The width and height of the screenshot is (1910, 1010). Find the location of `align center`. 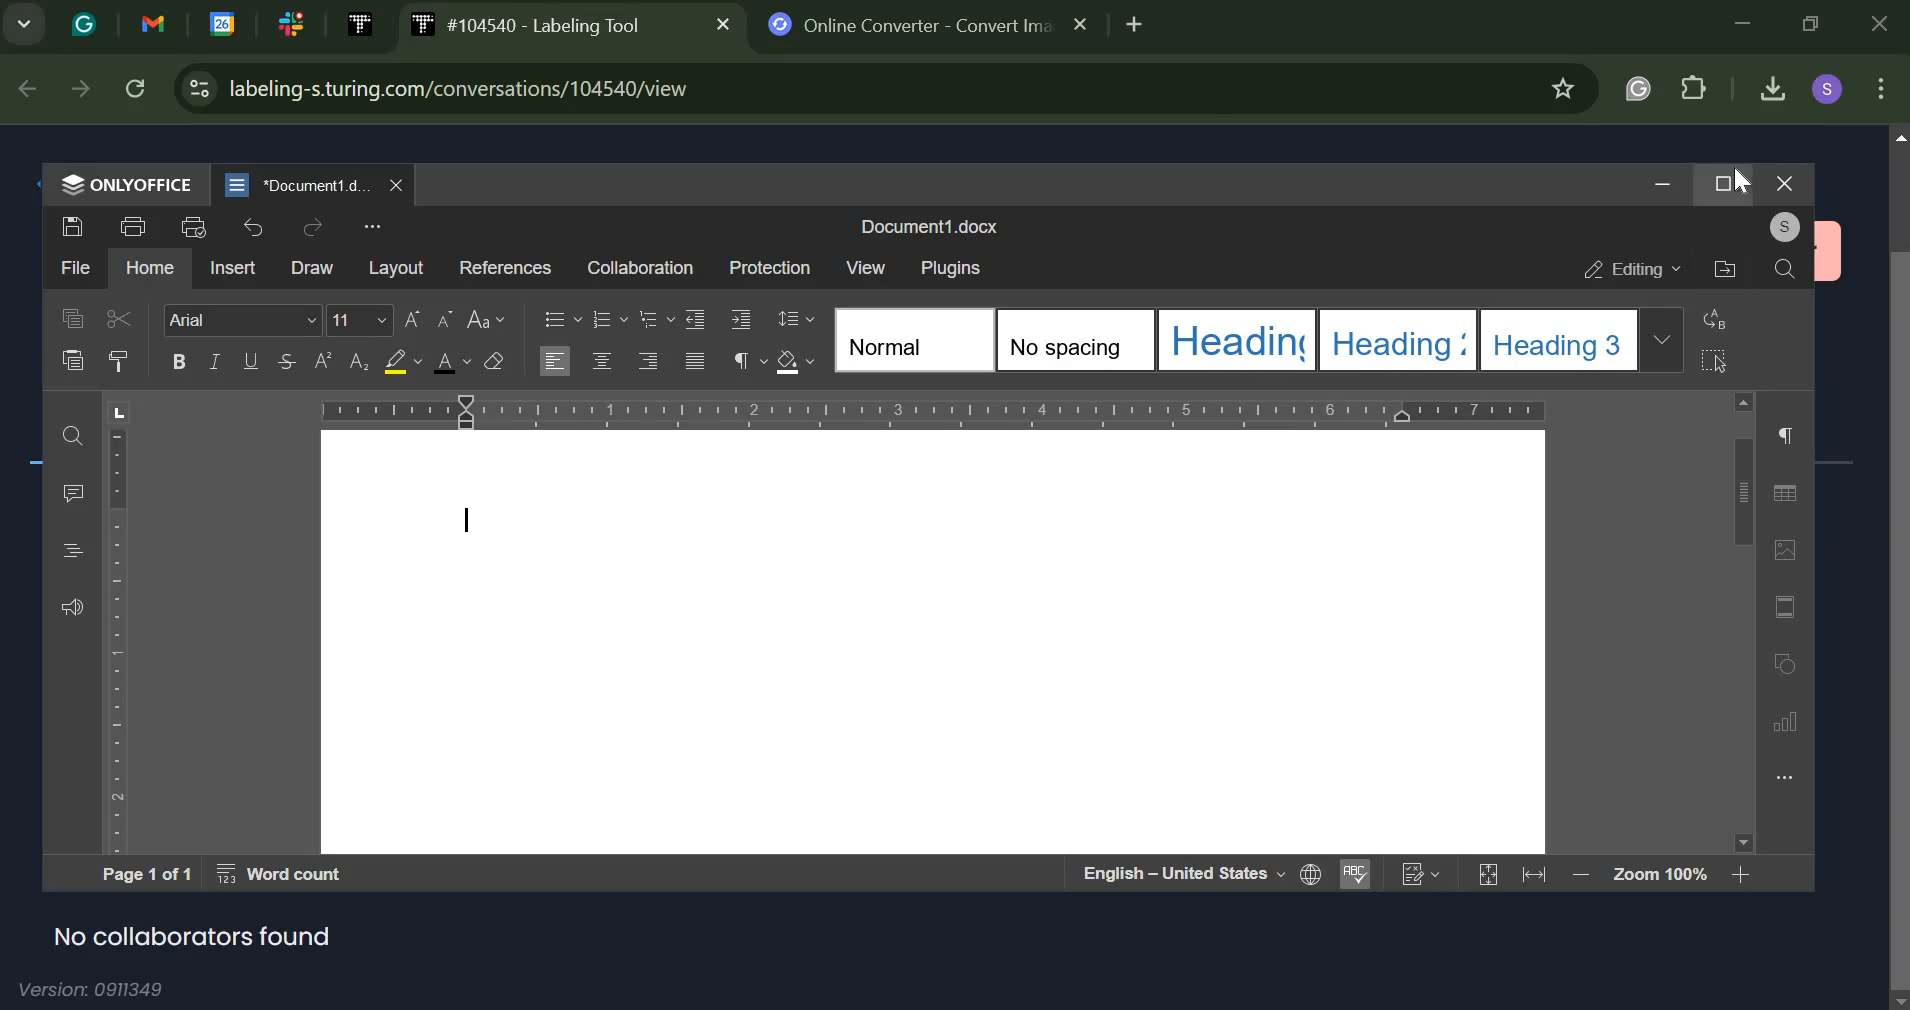

align center is located at coordinates (601, 362).